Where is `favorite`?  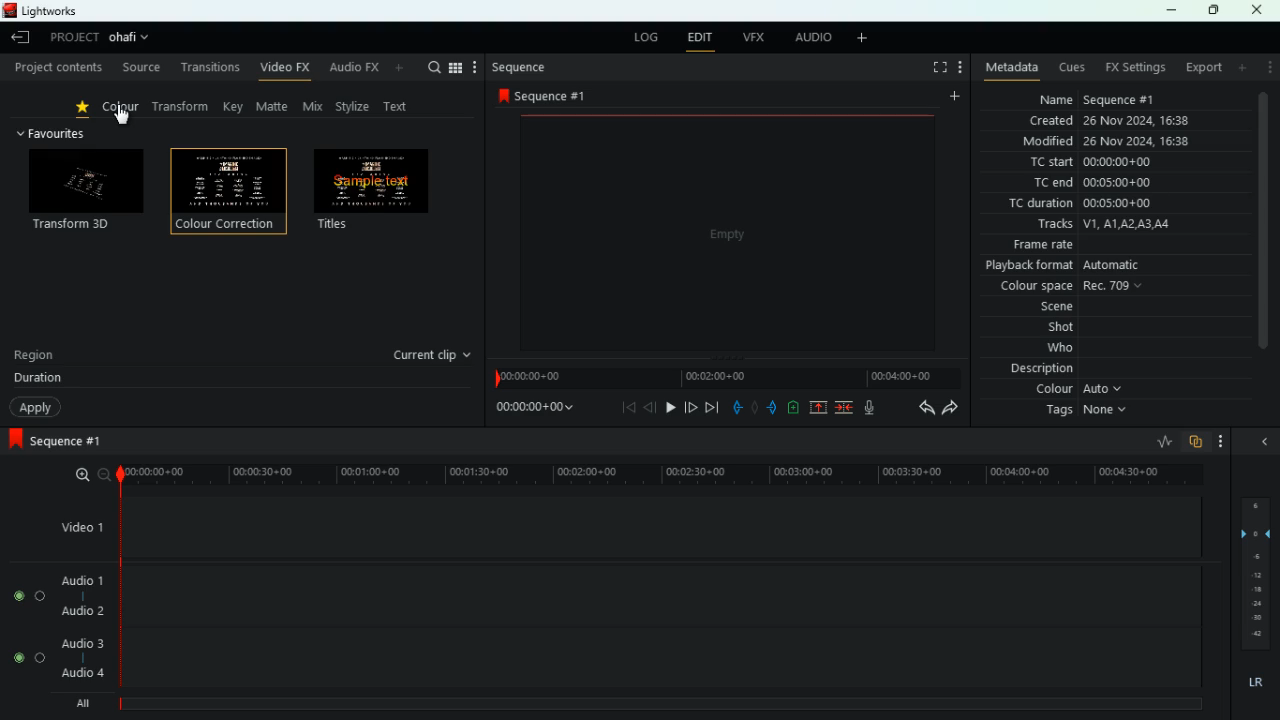
favorite is located at coordinates (86, 109).